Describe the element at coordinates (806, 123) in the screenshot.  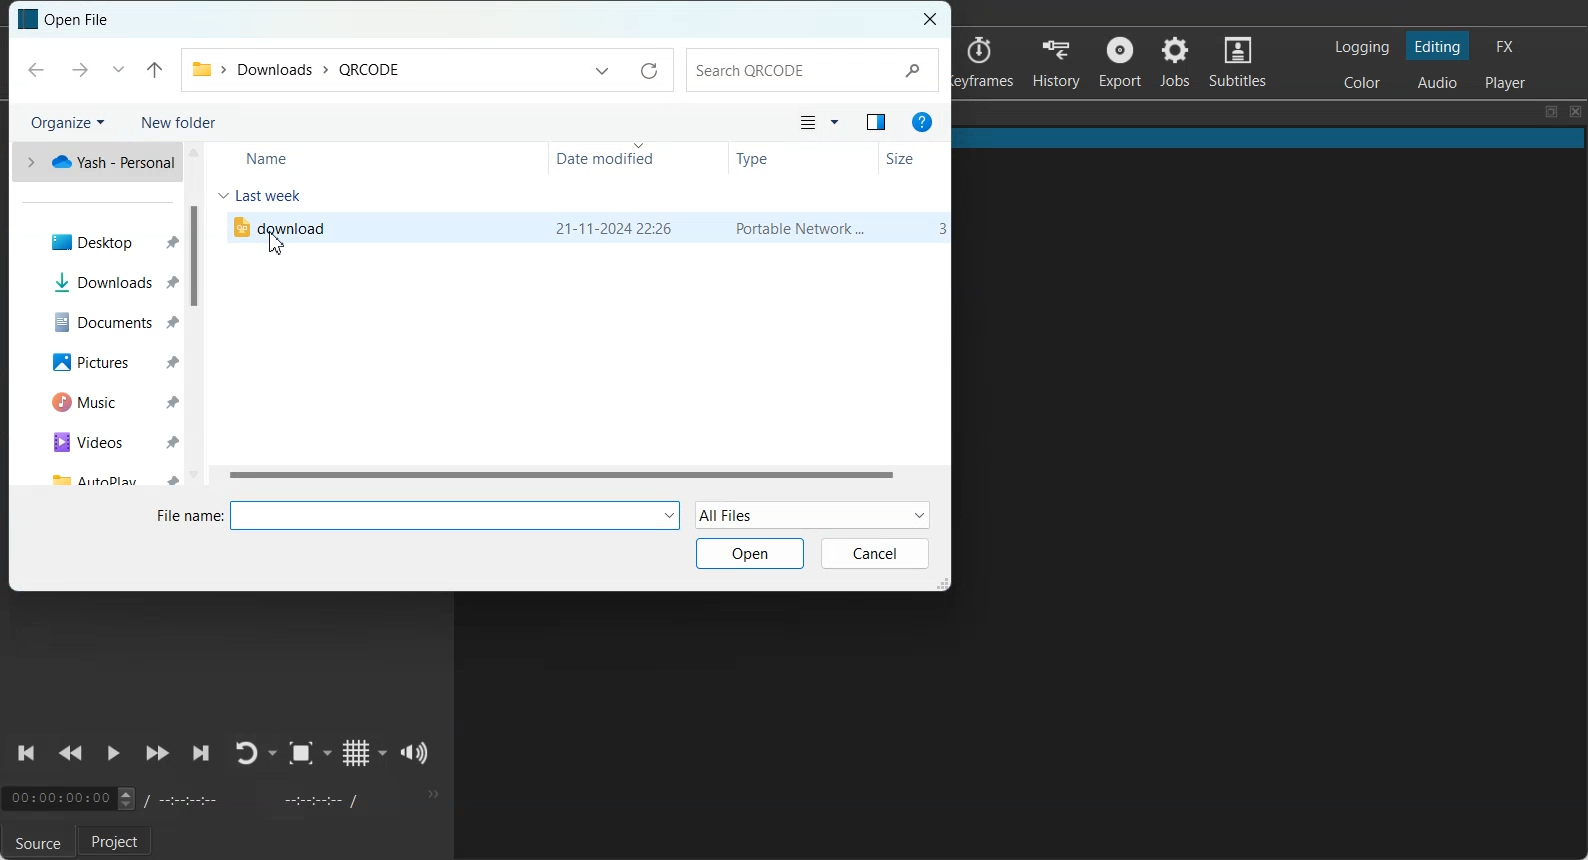
I see `Change your view` at that location.